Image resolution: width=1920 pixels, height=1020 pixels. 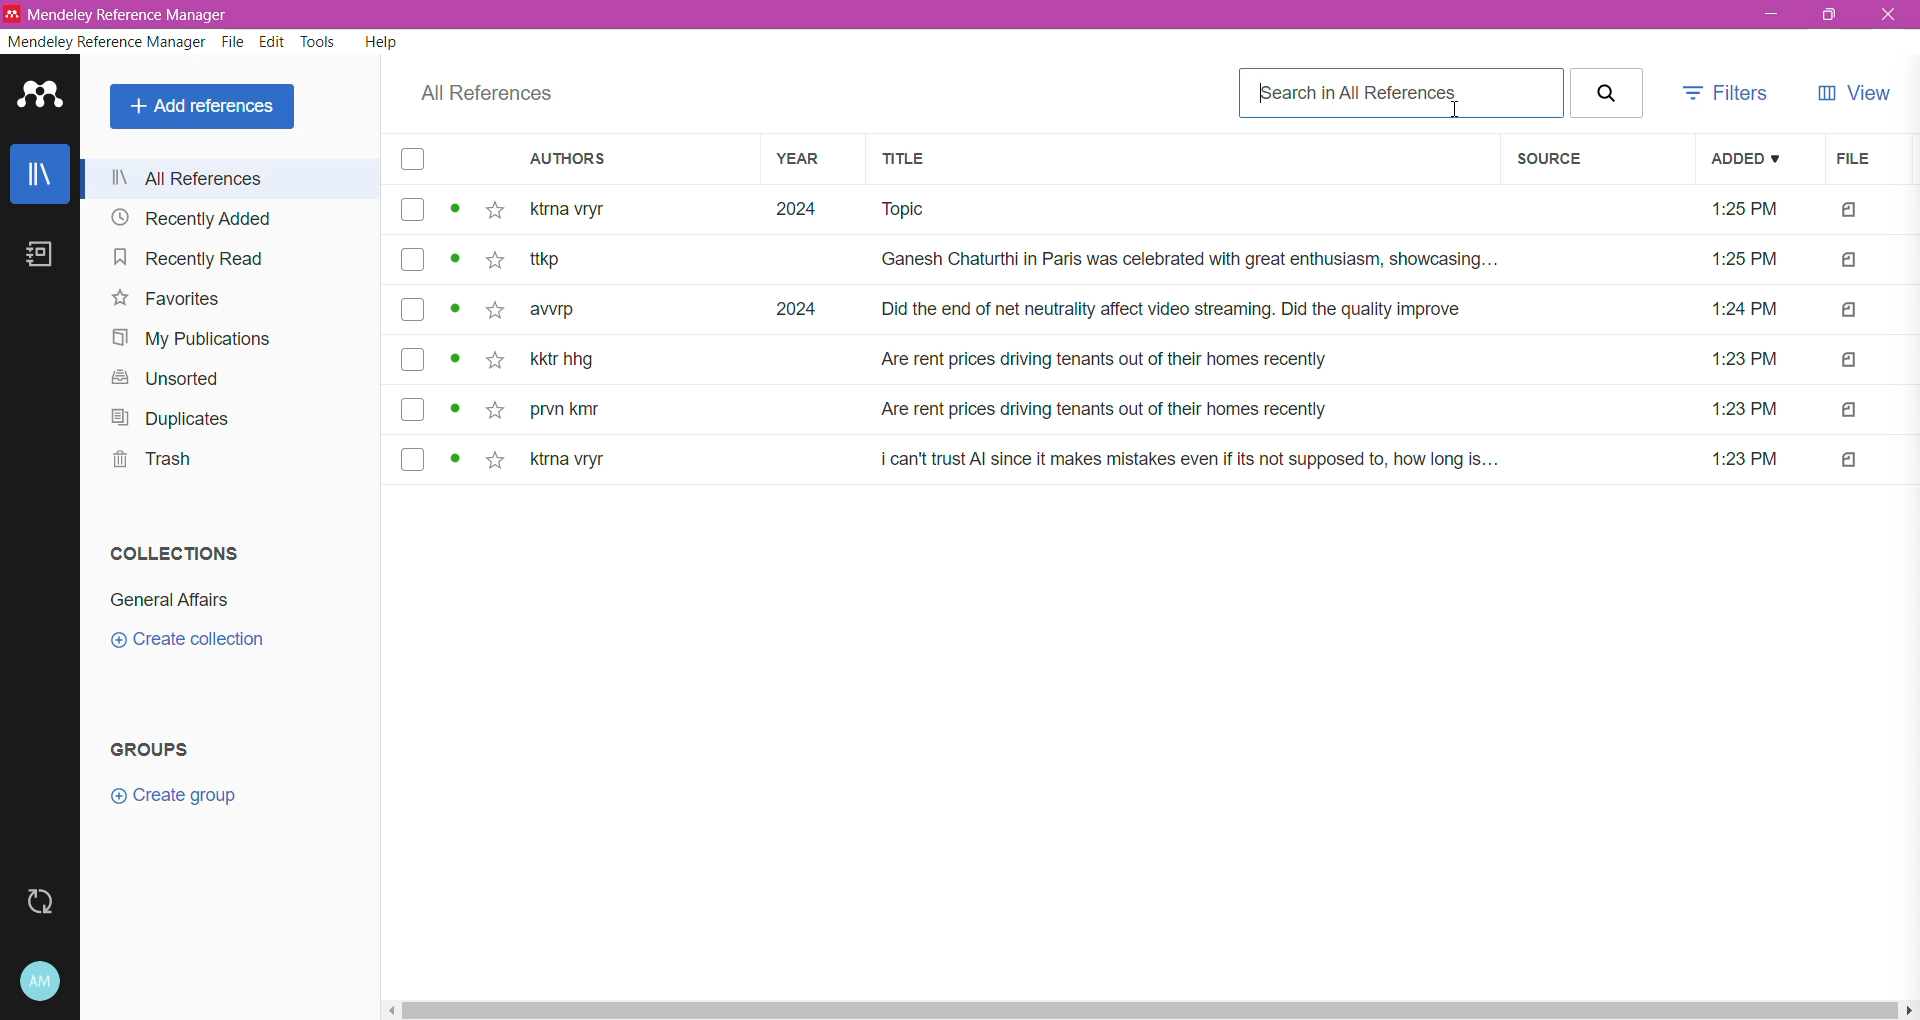 What do you see at coordinates (456, 310) in the screenshot?
I see `view status of the file` at bounding box center [456, 310].